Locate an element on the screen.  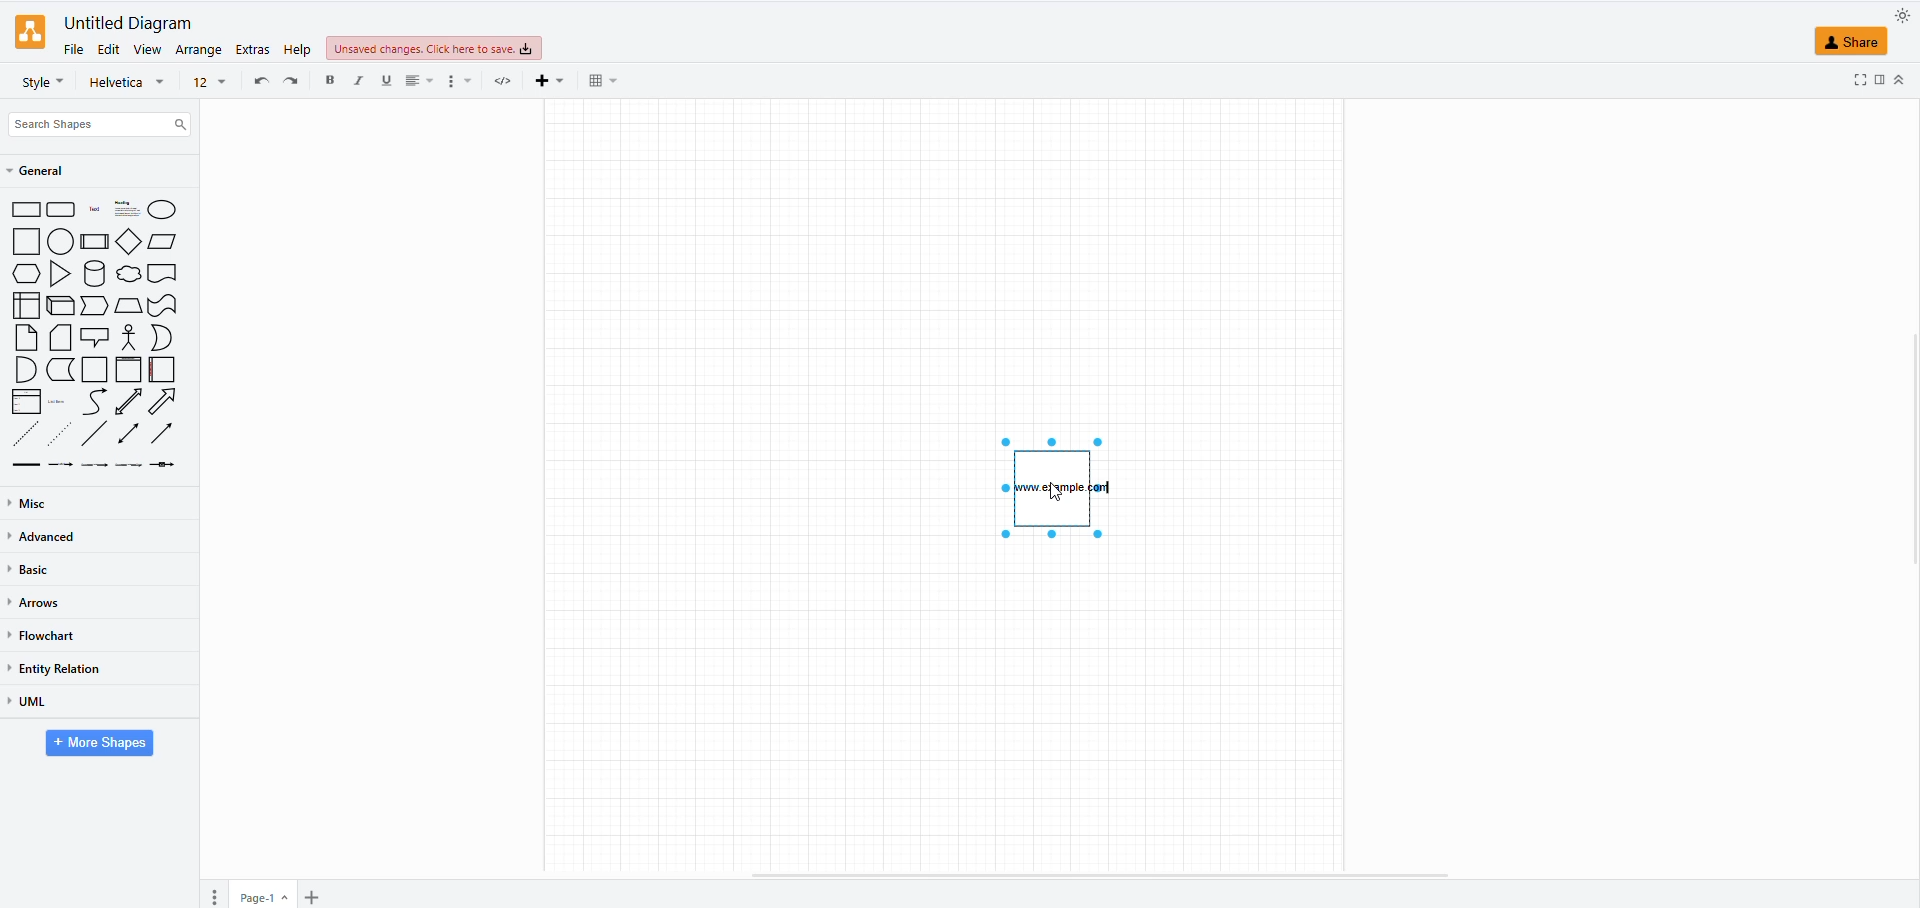
advanced is located at coordinates (51, 539).